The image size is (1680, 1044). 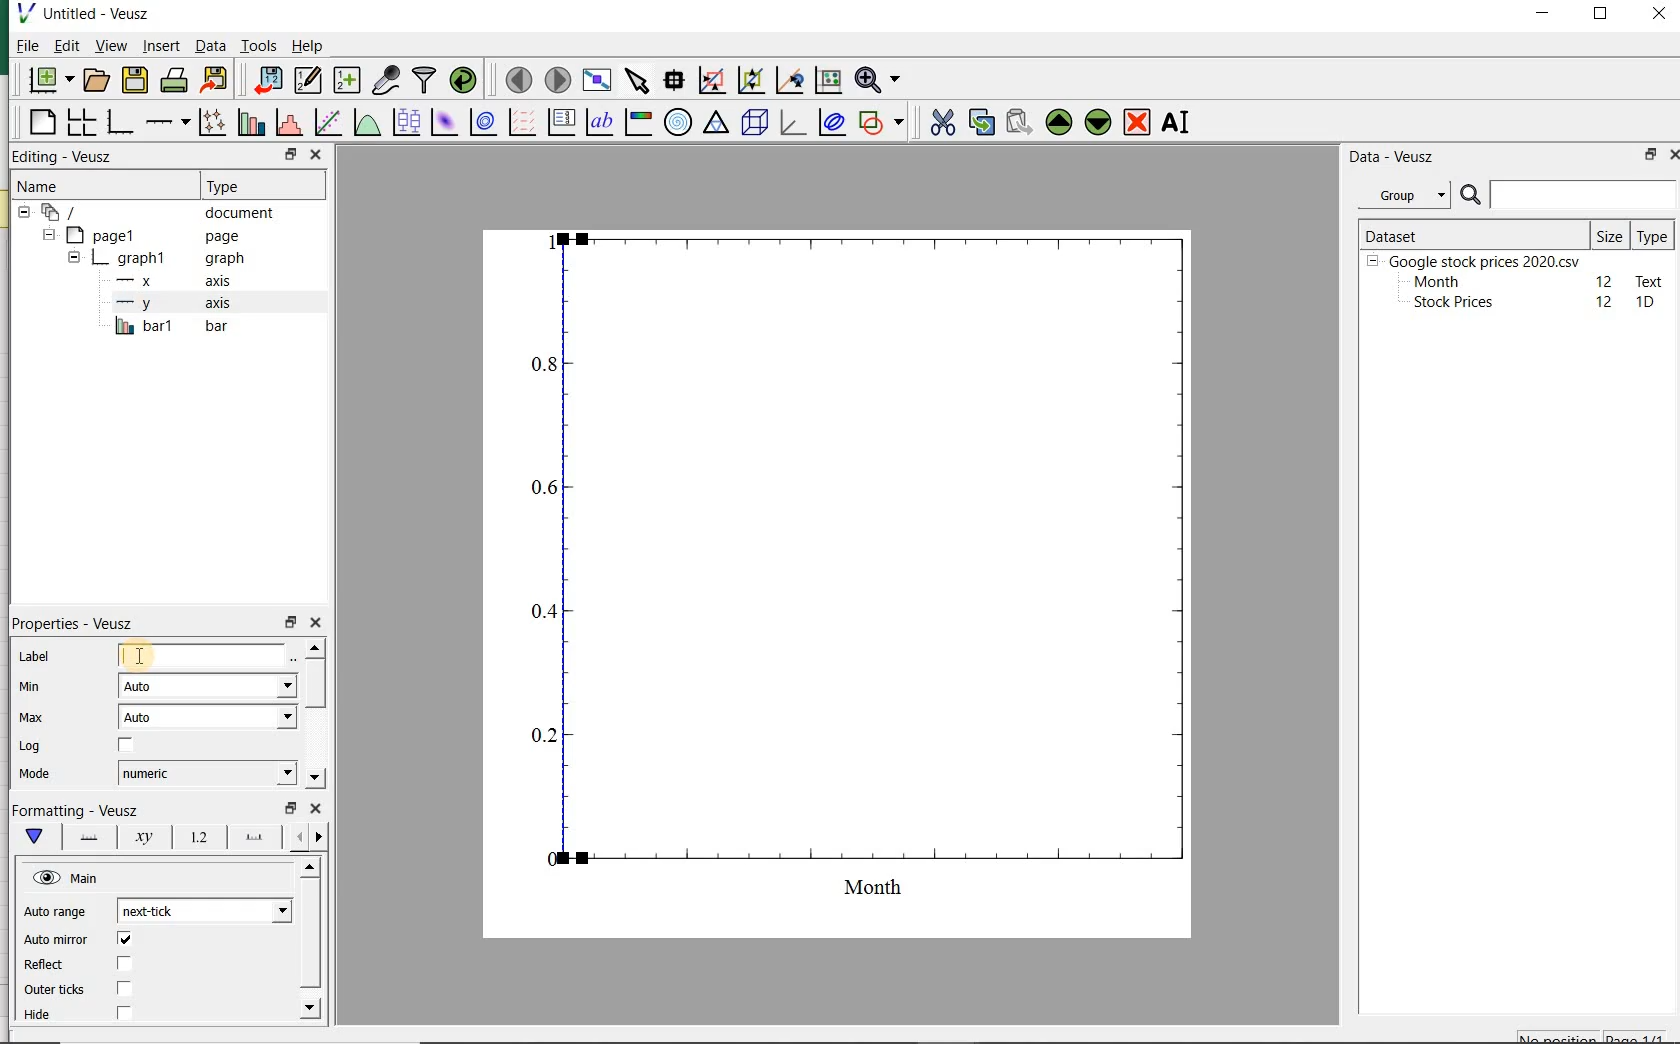 What do you see at coordinates (315, 154) in the screenshot?
I see `close` at bounding box center [315, 154].